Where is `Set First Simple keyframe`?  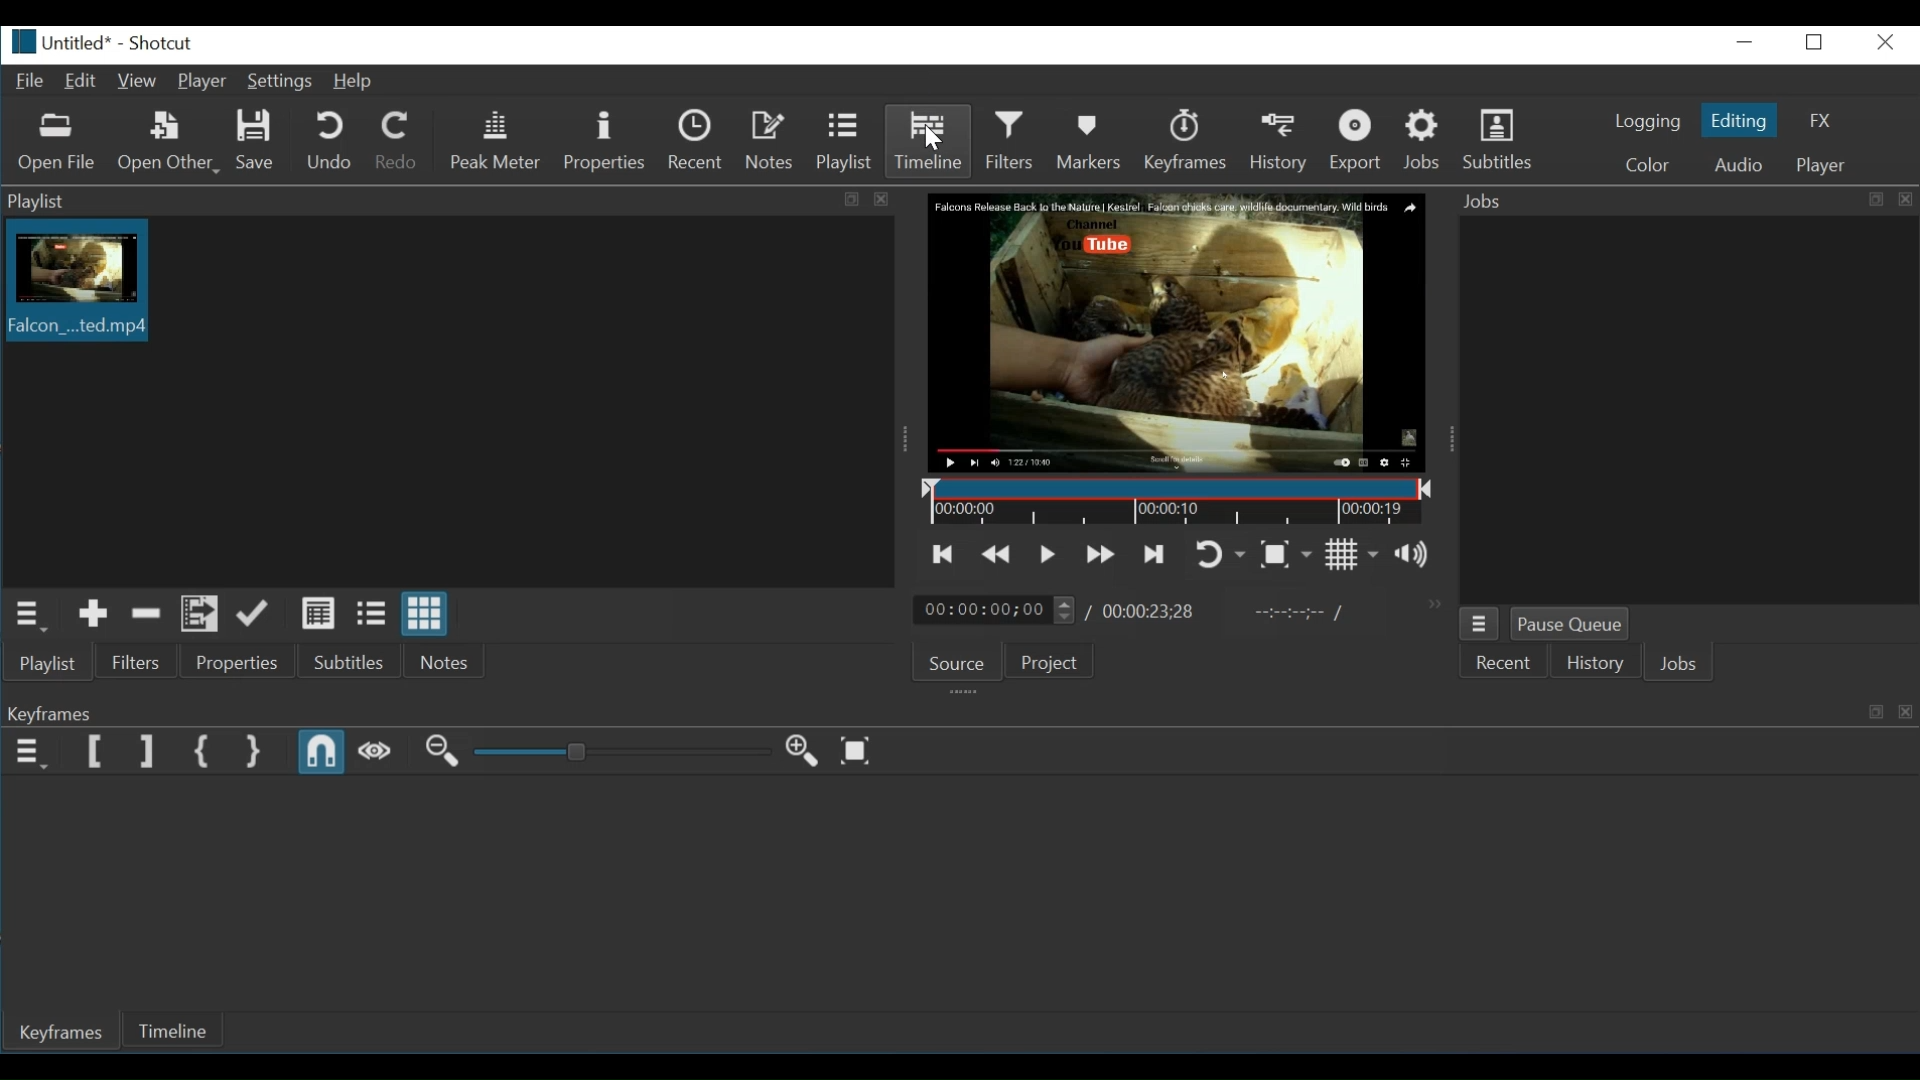
Set First Simple keyframe is located at coordinates (205, 753).